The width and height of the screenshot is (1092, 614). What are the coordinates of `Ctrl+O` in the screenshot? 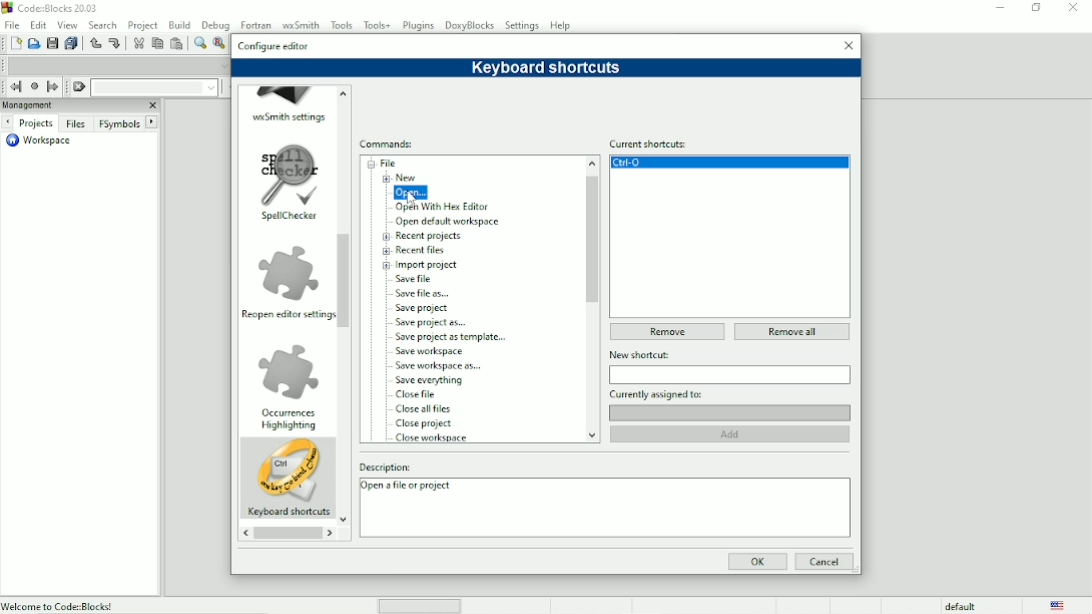 It's located at (730, 163).